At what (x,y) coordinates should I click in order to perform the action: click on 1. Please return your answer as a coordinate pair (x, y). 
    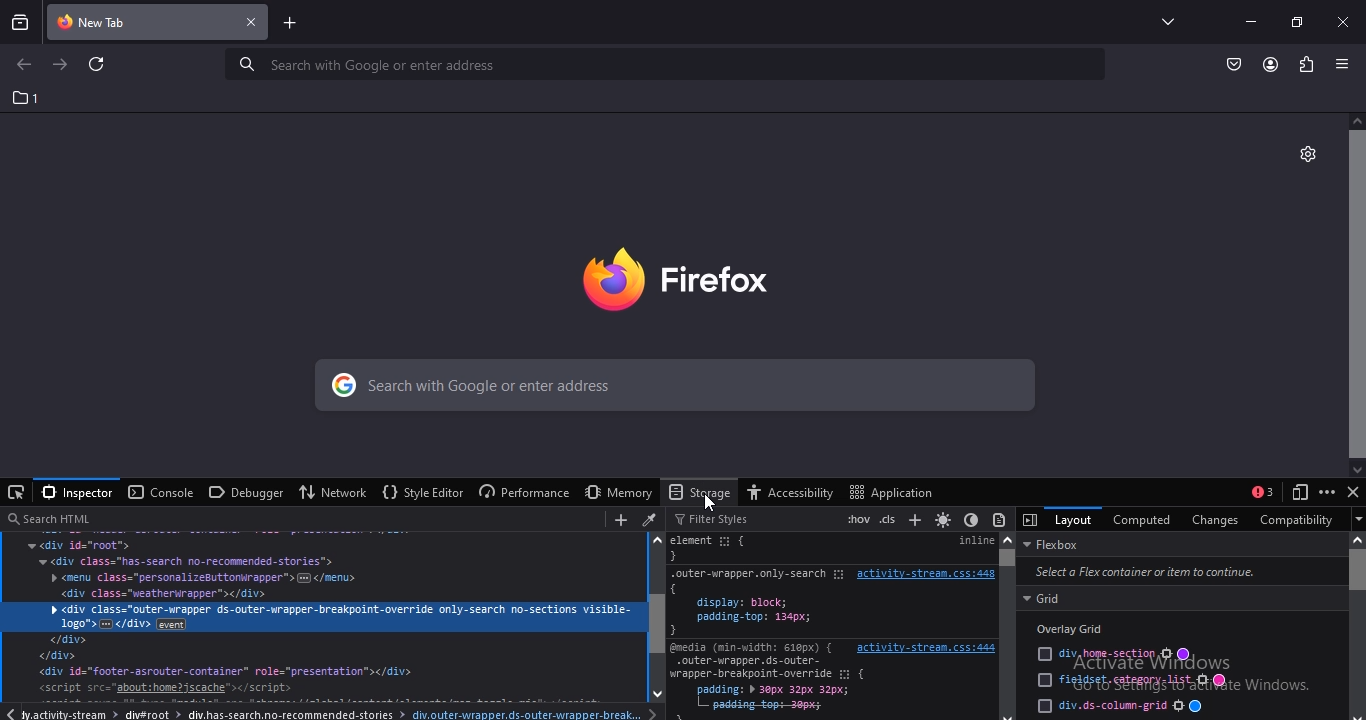
    Looking at the image, I should click on (27, 98).